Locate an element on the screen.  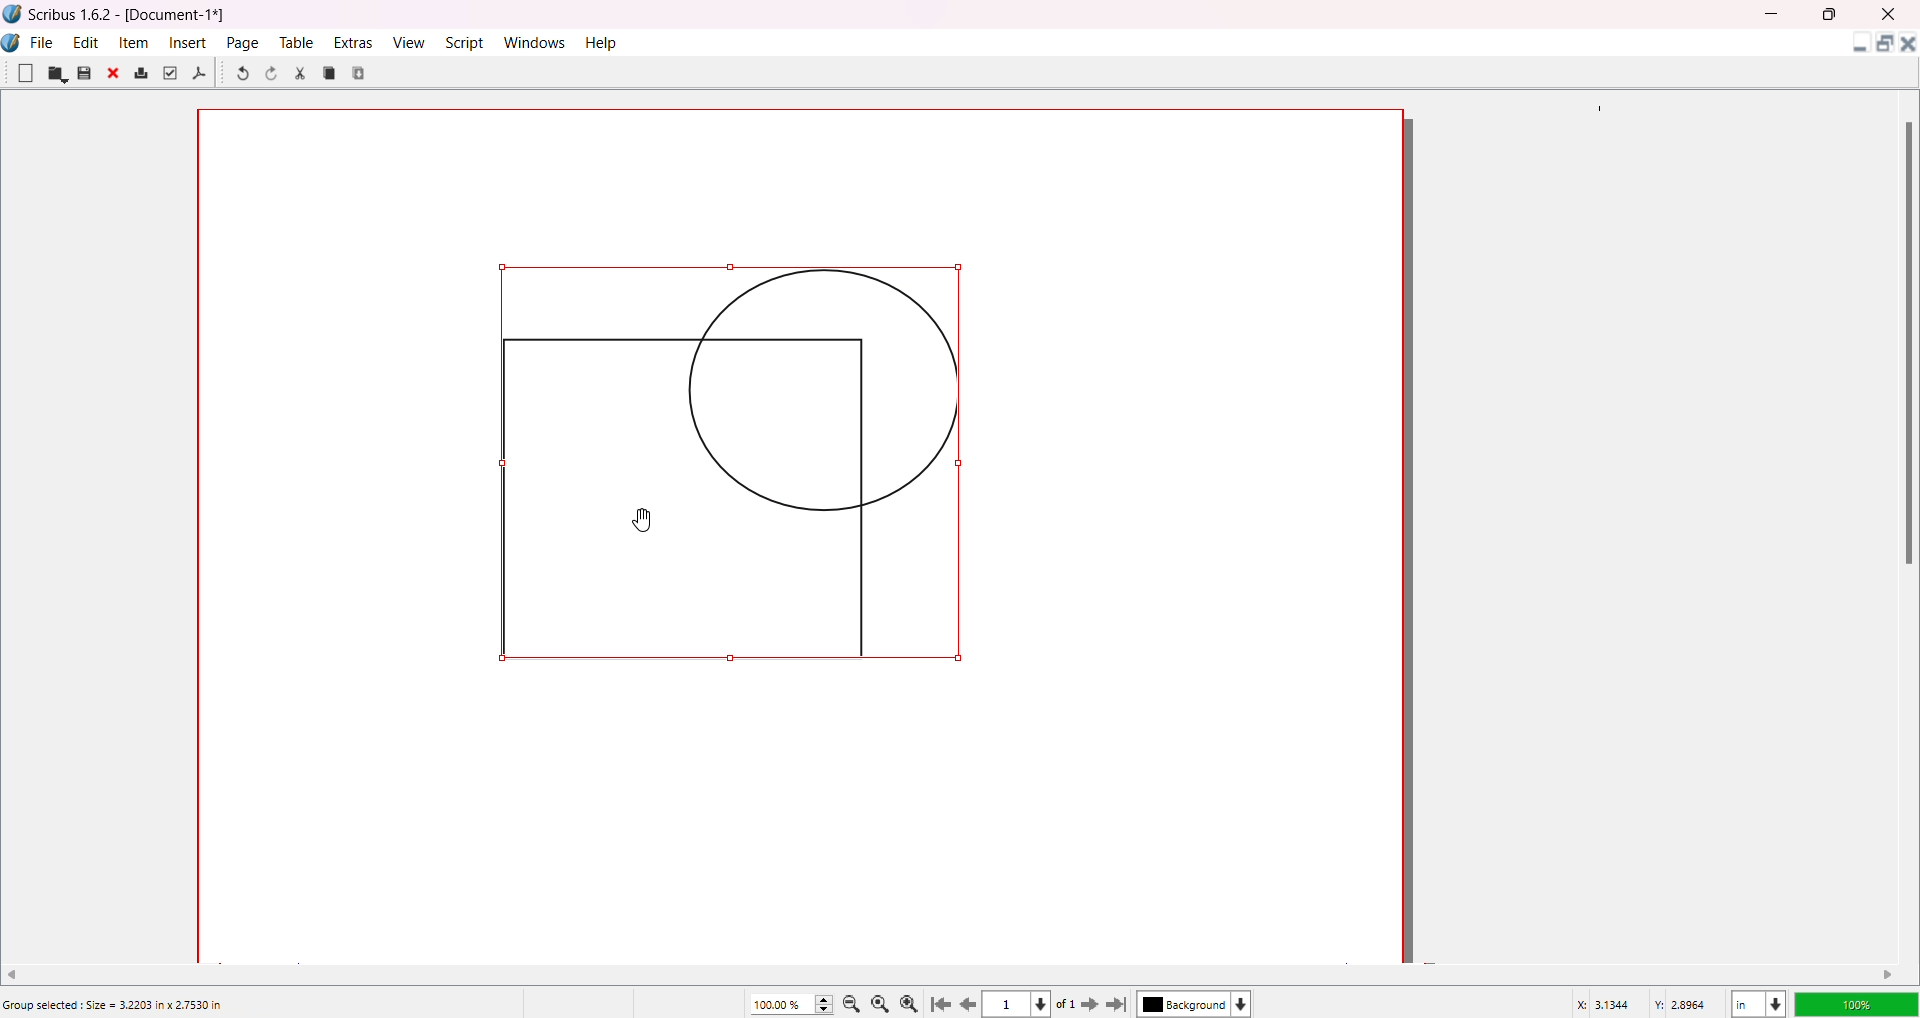
Script is located at coordinates (467, 41).